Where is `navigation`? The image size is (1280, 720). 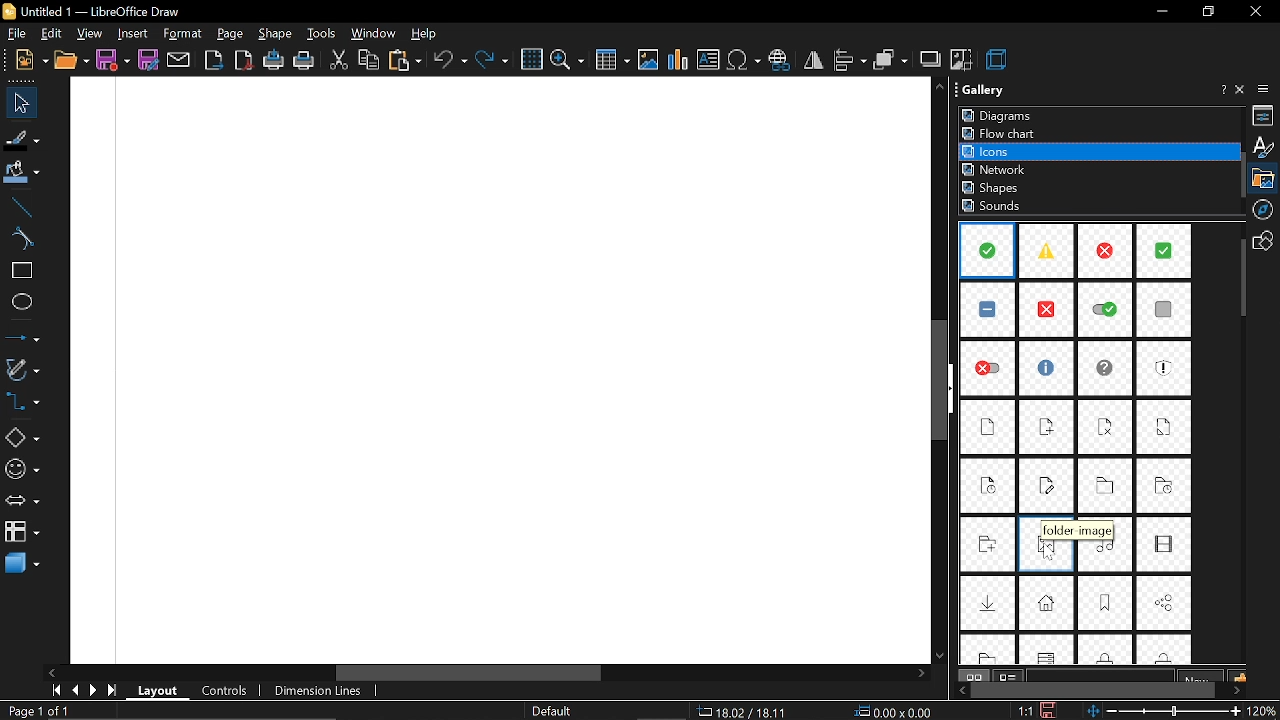 navigation is located at coordinates (1266, 209).